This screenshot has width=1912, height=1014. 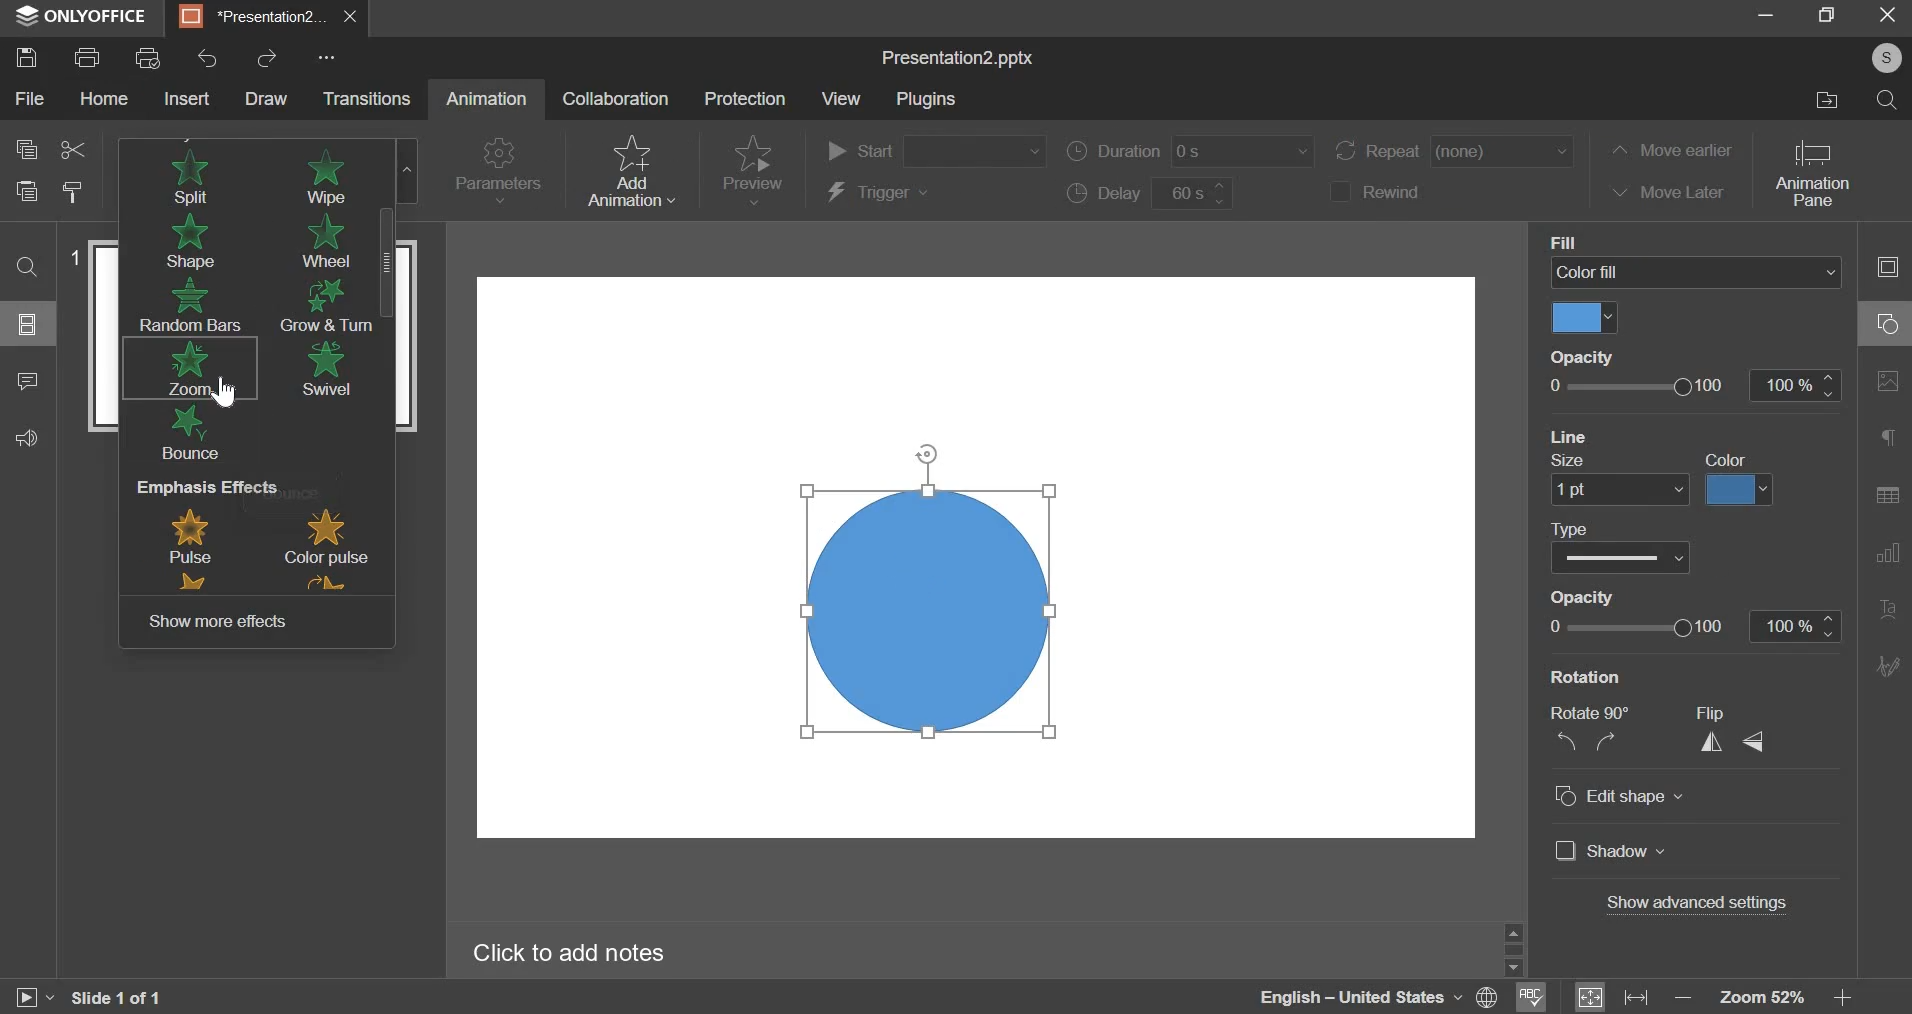 I want to click on Opacity, so click(x=1577, y=356).